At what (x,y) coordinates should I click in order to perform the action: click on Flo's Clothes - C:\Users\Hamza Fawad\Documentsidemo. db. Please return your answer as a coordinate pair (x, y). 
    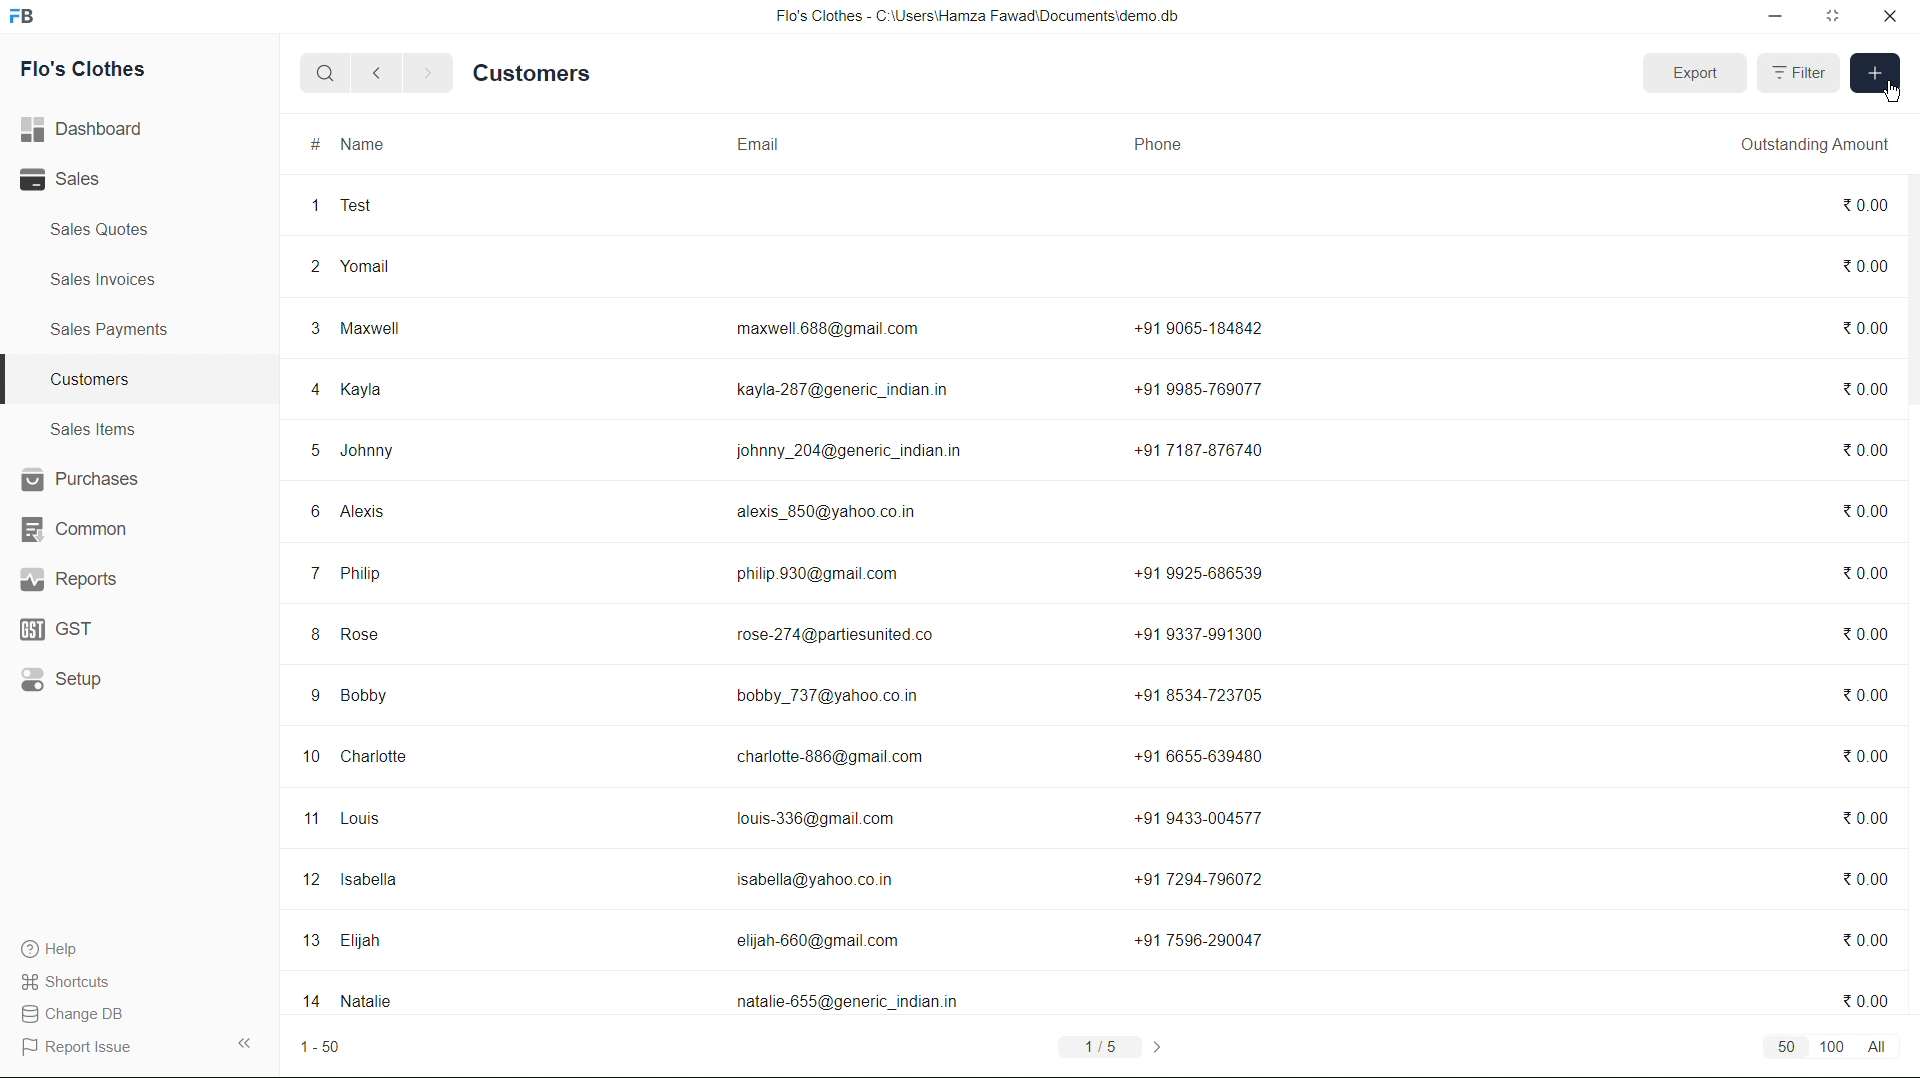
    Looking at the image, I should click on (974, 15).